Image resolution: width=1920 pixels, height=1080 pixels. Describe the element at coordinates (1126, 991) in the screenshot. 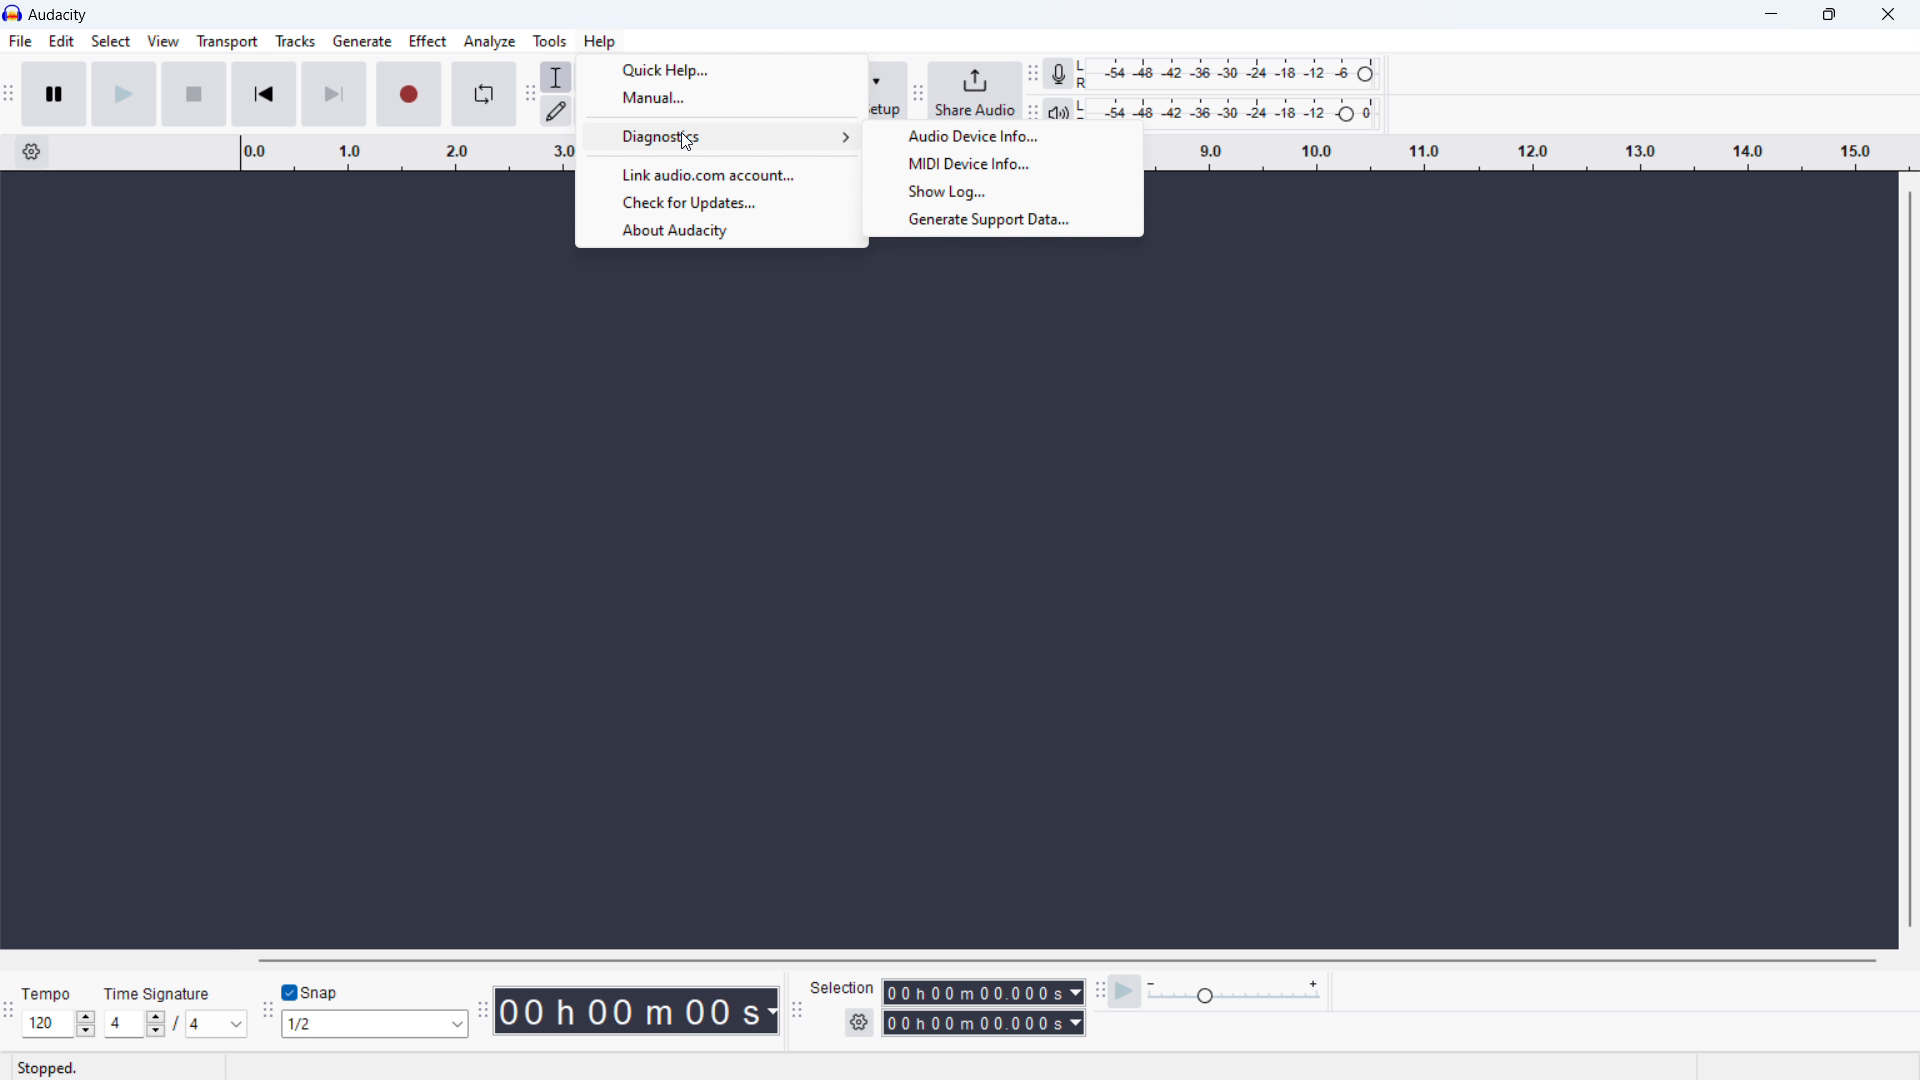

I see `play at speed` at that location.